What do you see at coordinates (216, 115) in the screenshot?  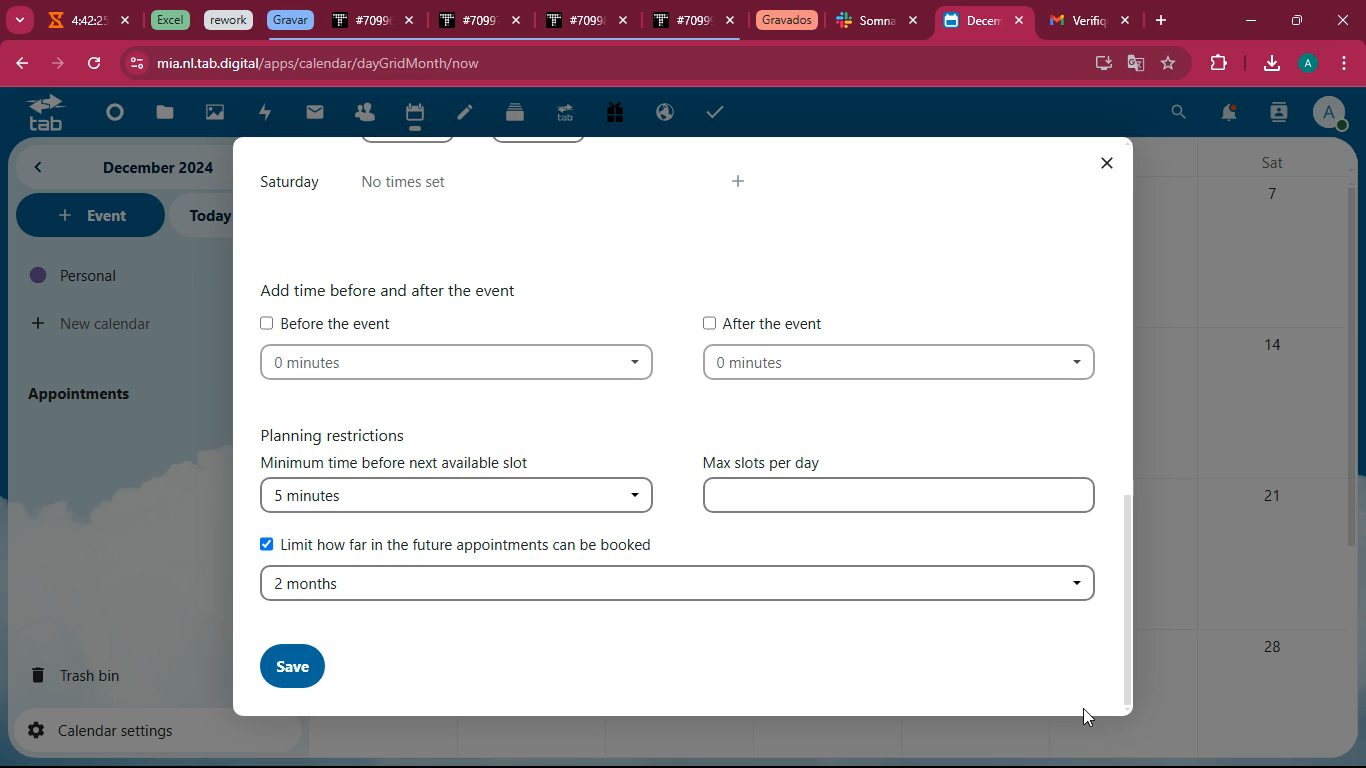 I see `image` at bounding box center [216, 115].